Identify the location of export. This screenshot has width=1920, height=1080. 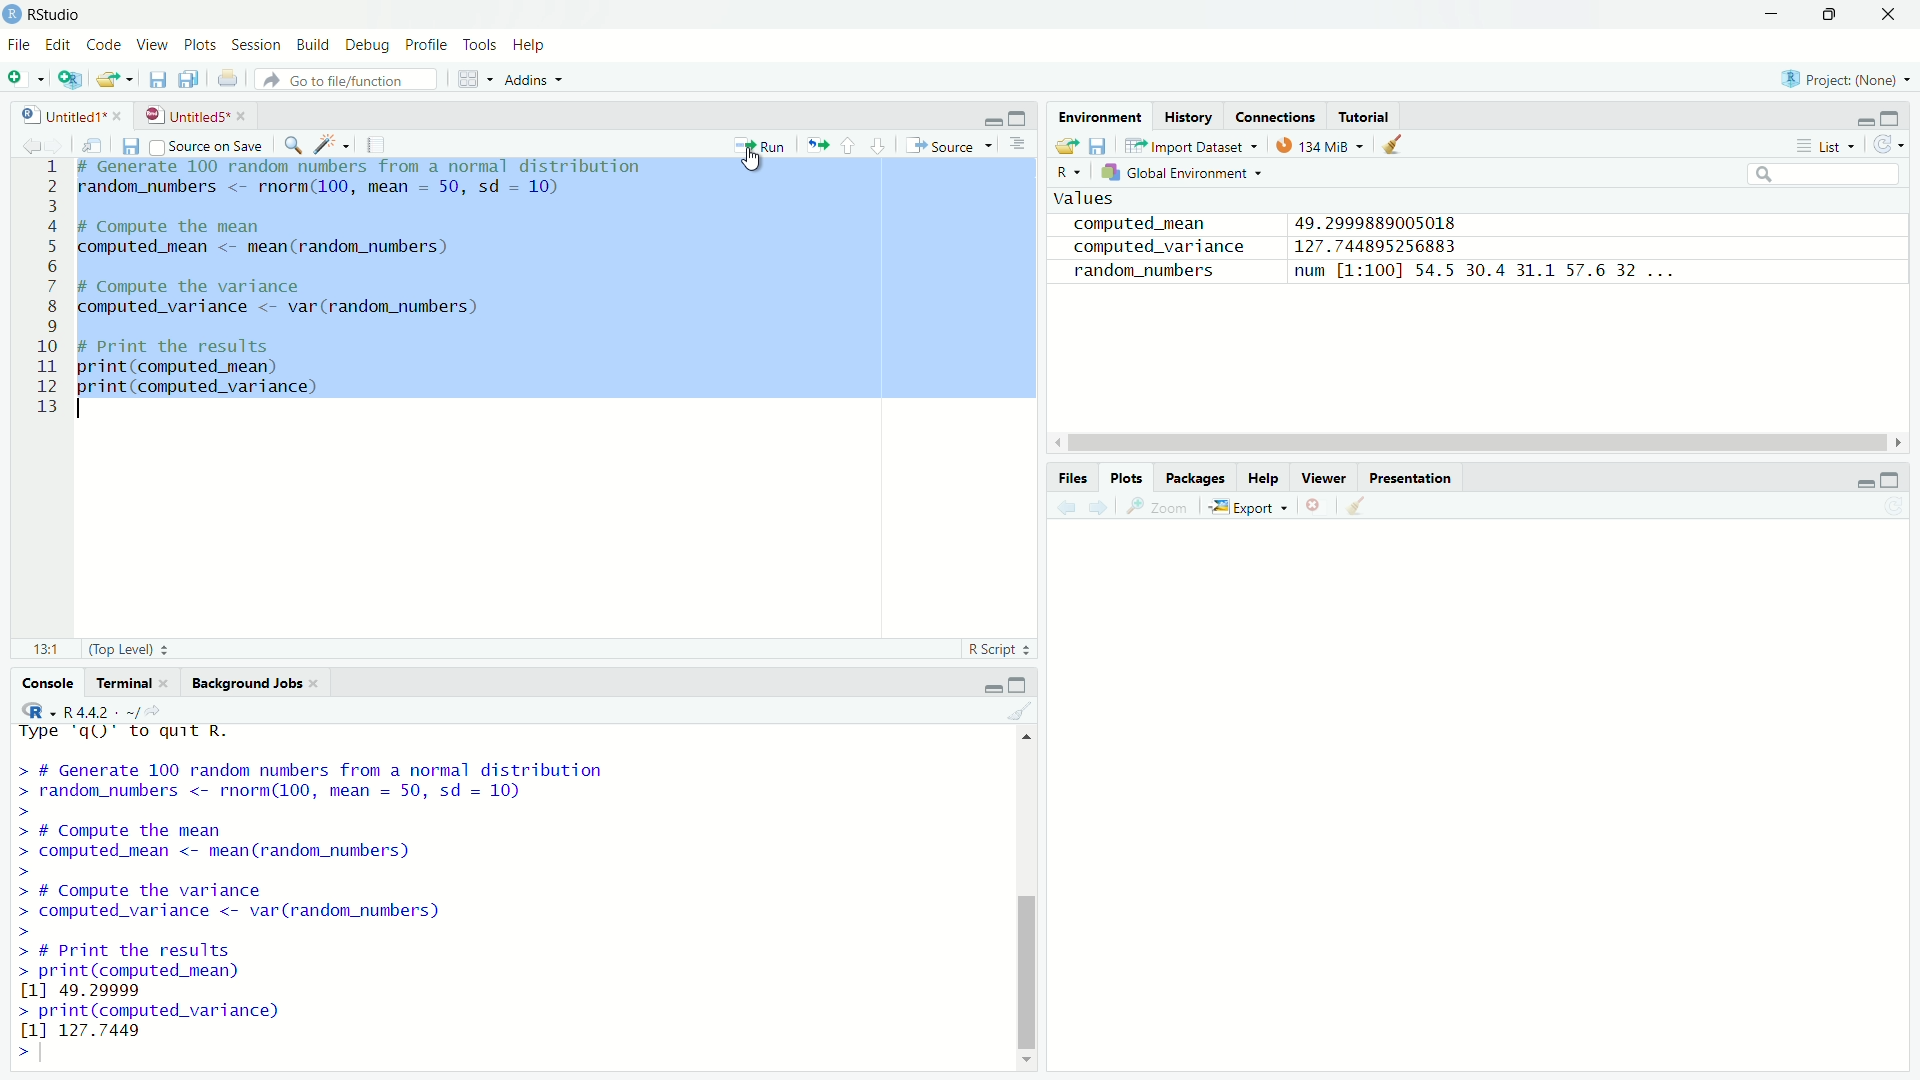
(1251, 506).